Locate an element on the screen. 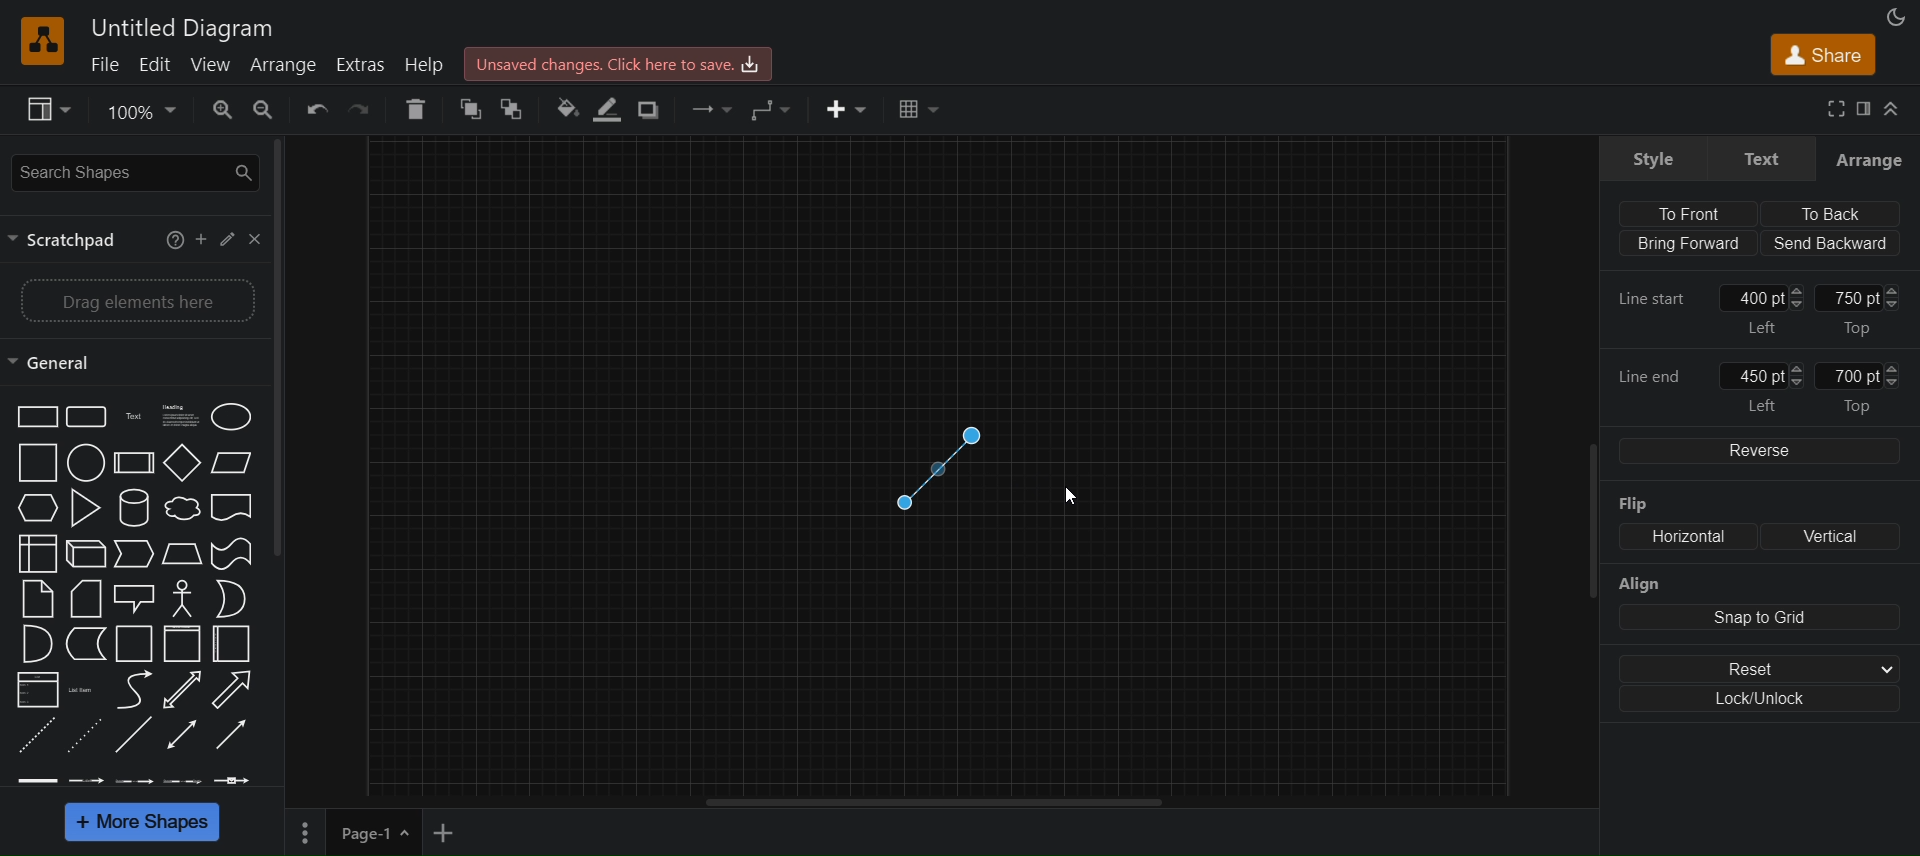 The image size is (1920, 856). Curved line is located at coordinates (130, 689).